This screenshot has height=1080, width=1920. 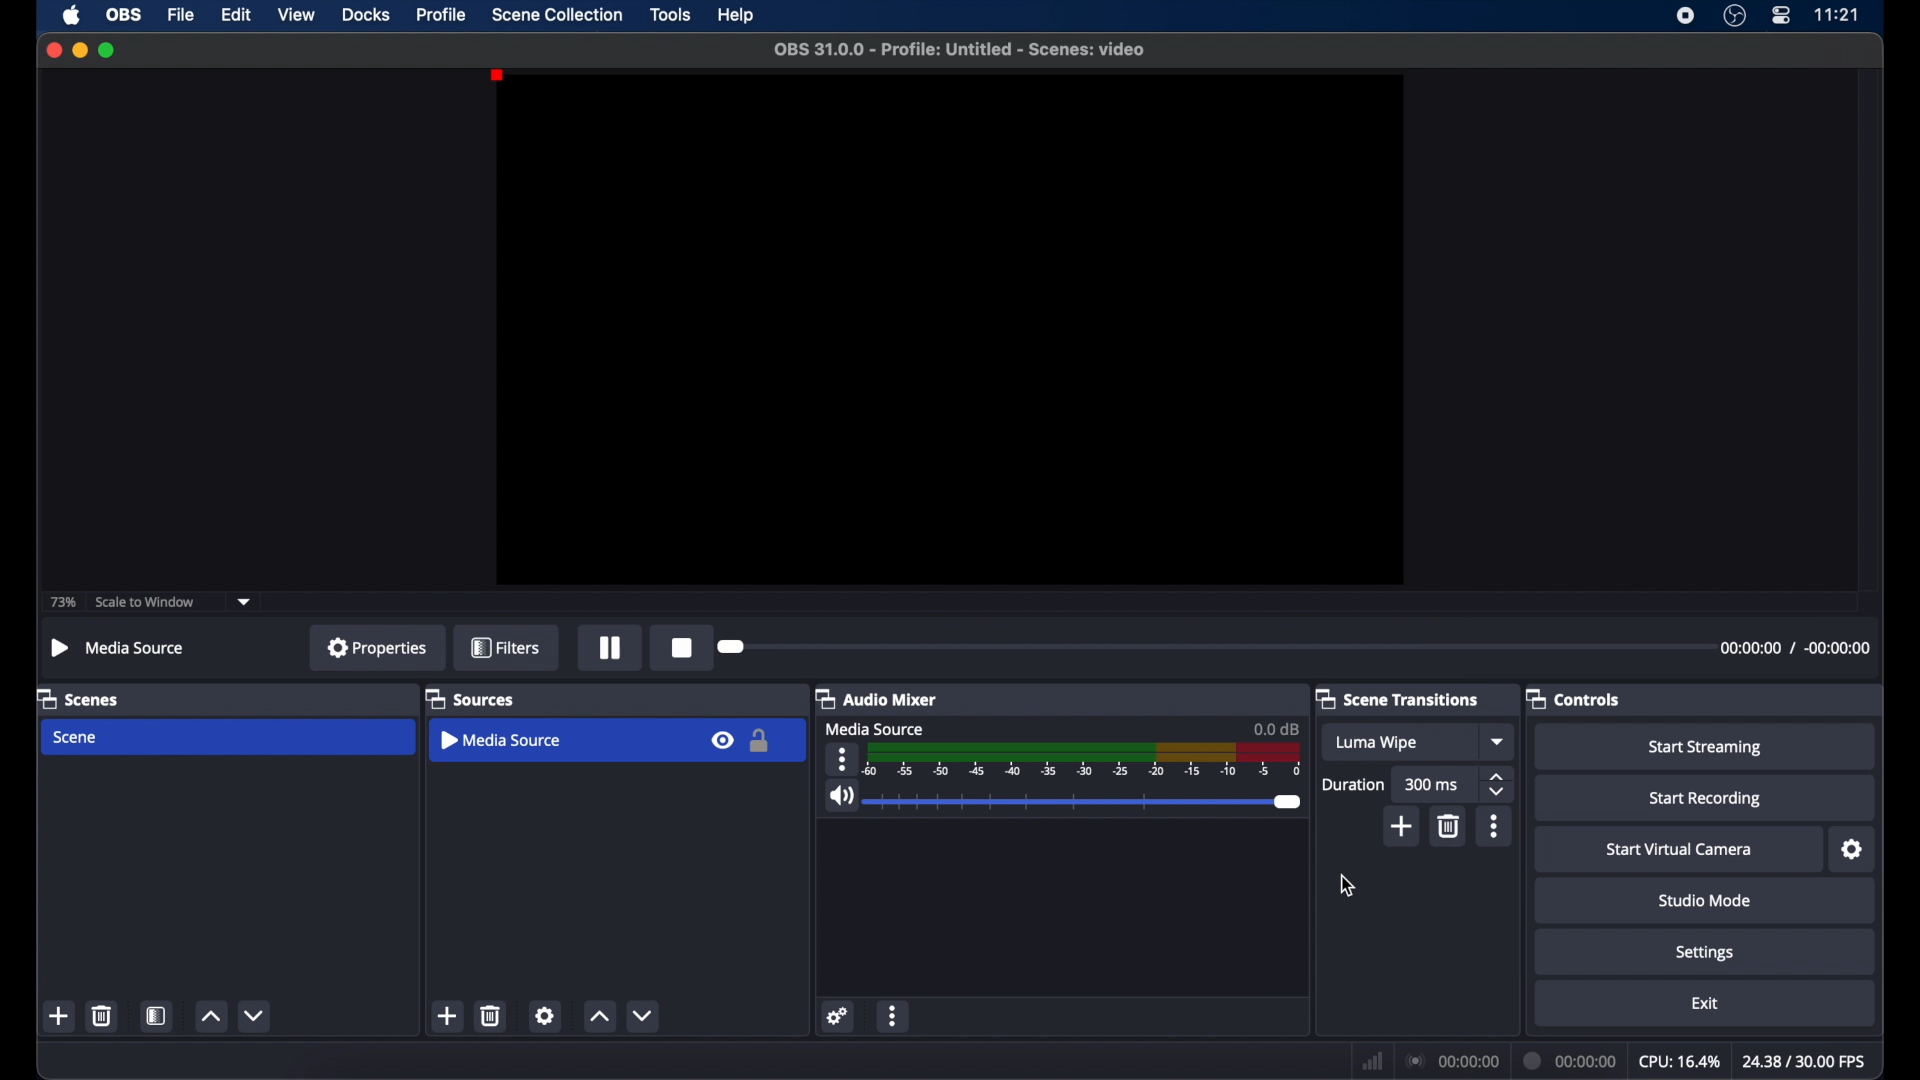 What do you see at coordinates (671, 15) in the screenshot?
I see `tools` at bounding box center [671, 15].